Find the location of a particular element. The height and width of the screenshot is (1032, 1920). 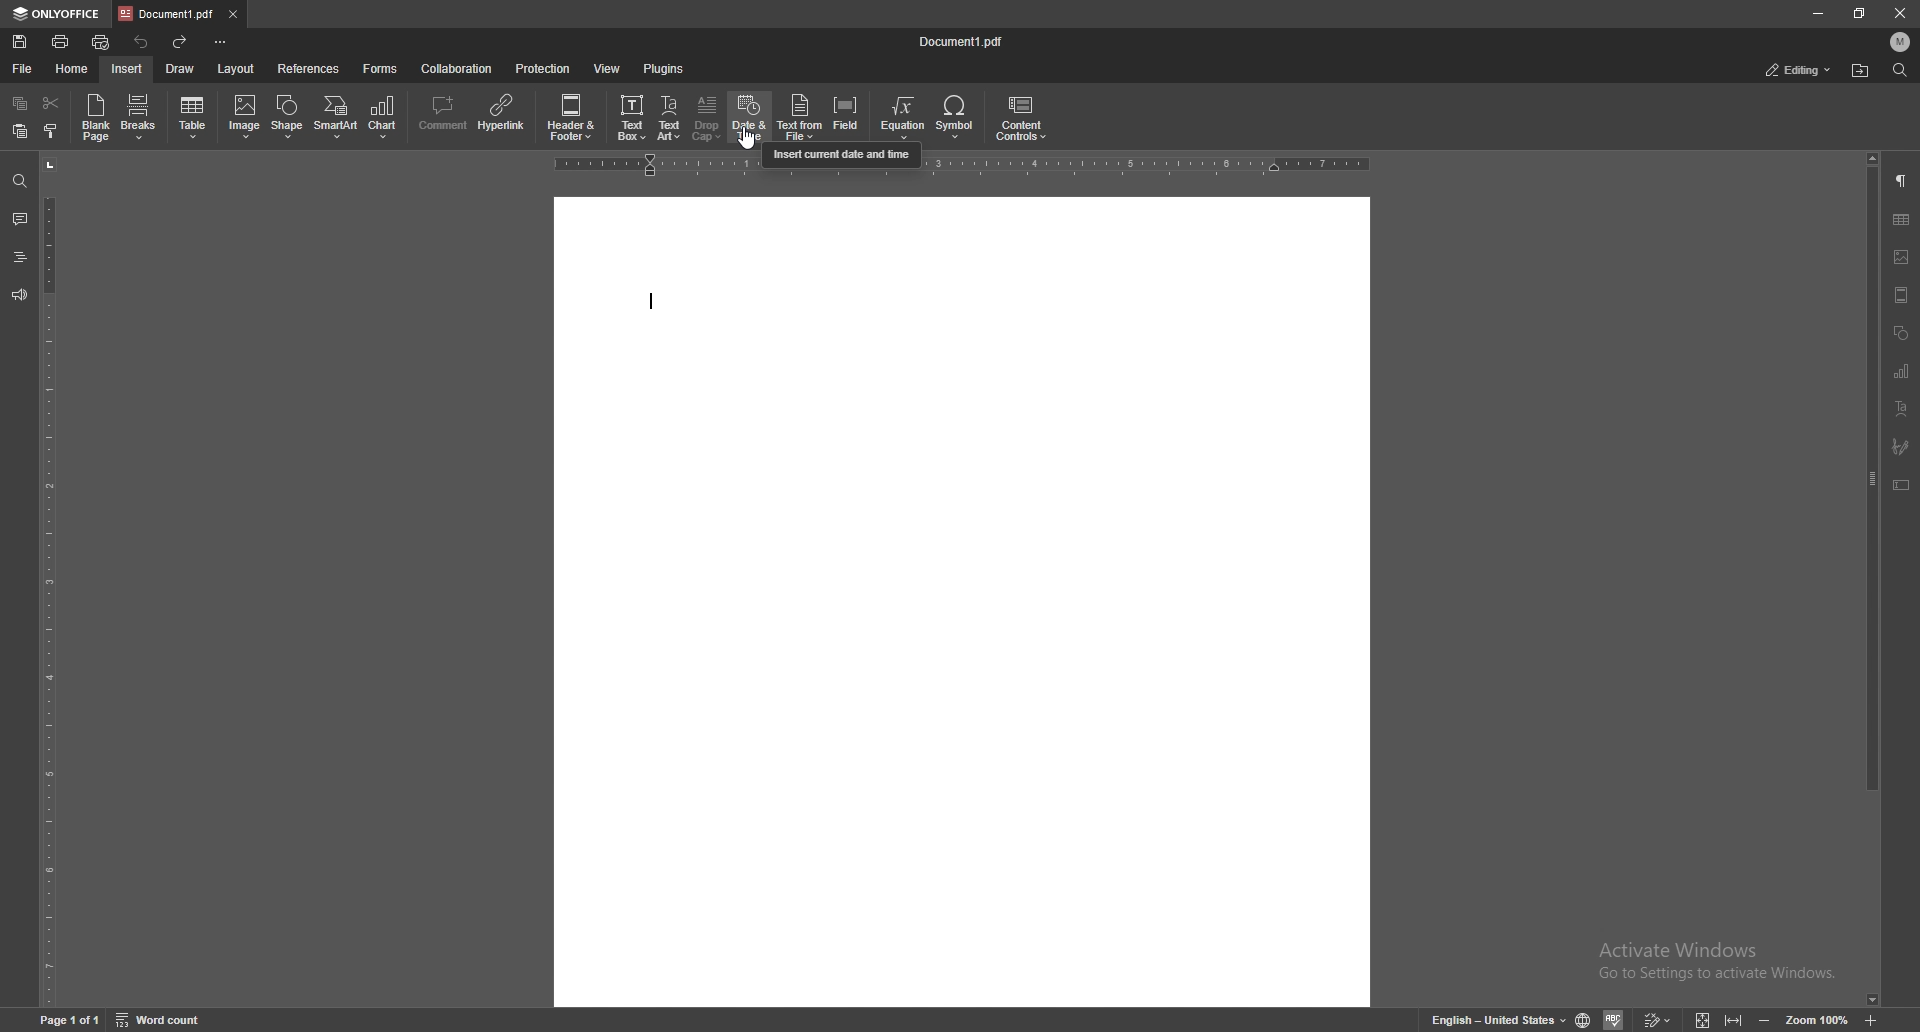

header and footer is located at coordinates (574, 119).